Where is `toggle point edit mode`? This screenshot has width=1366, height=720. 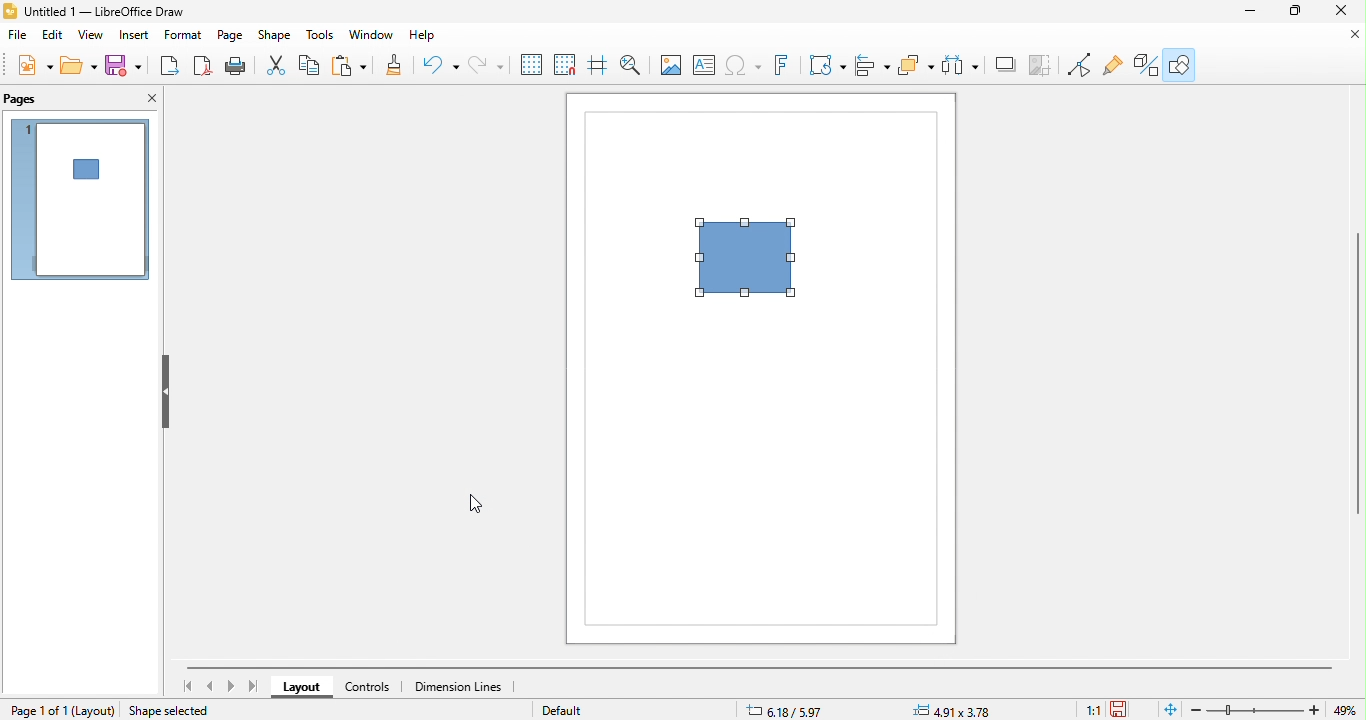
toggle point edit mode is located at coordinates (1045, 66).